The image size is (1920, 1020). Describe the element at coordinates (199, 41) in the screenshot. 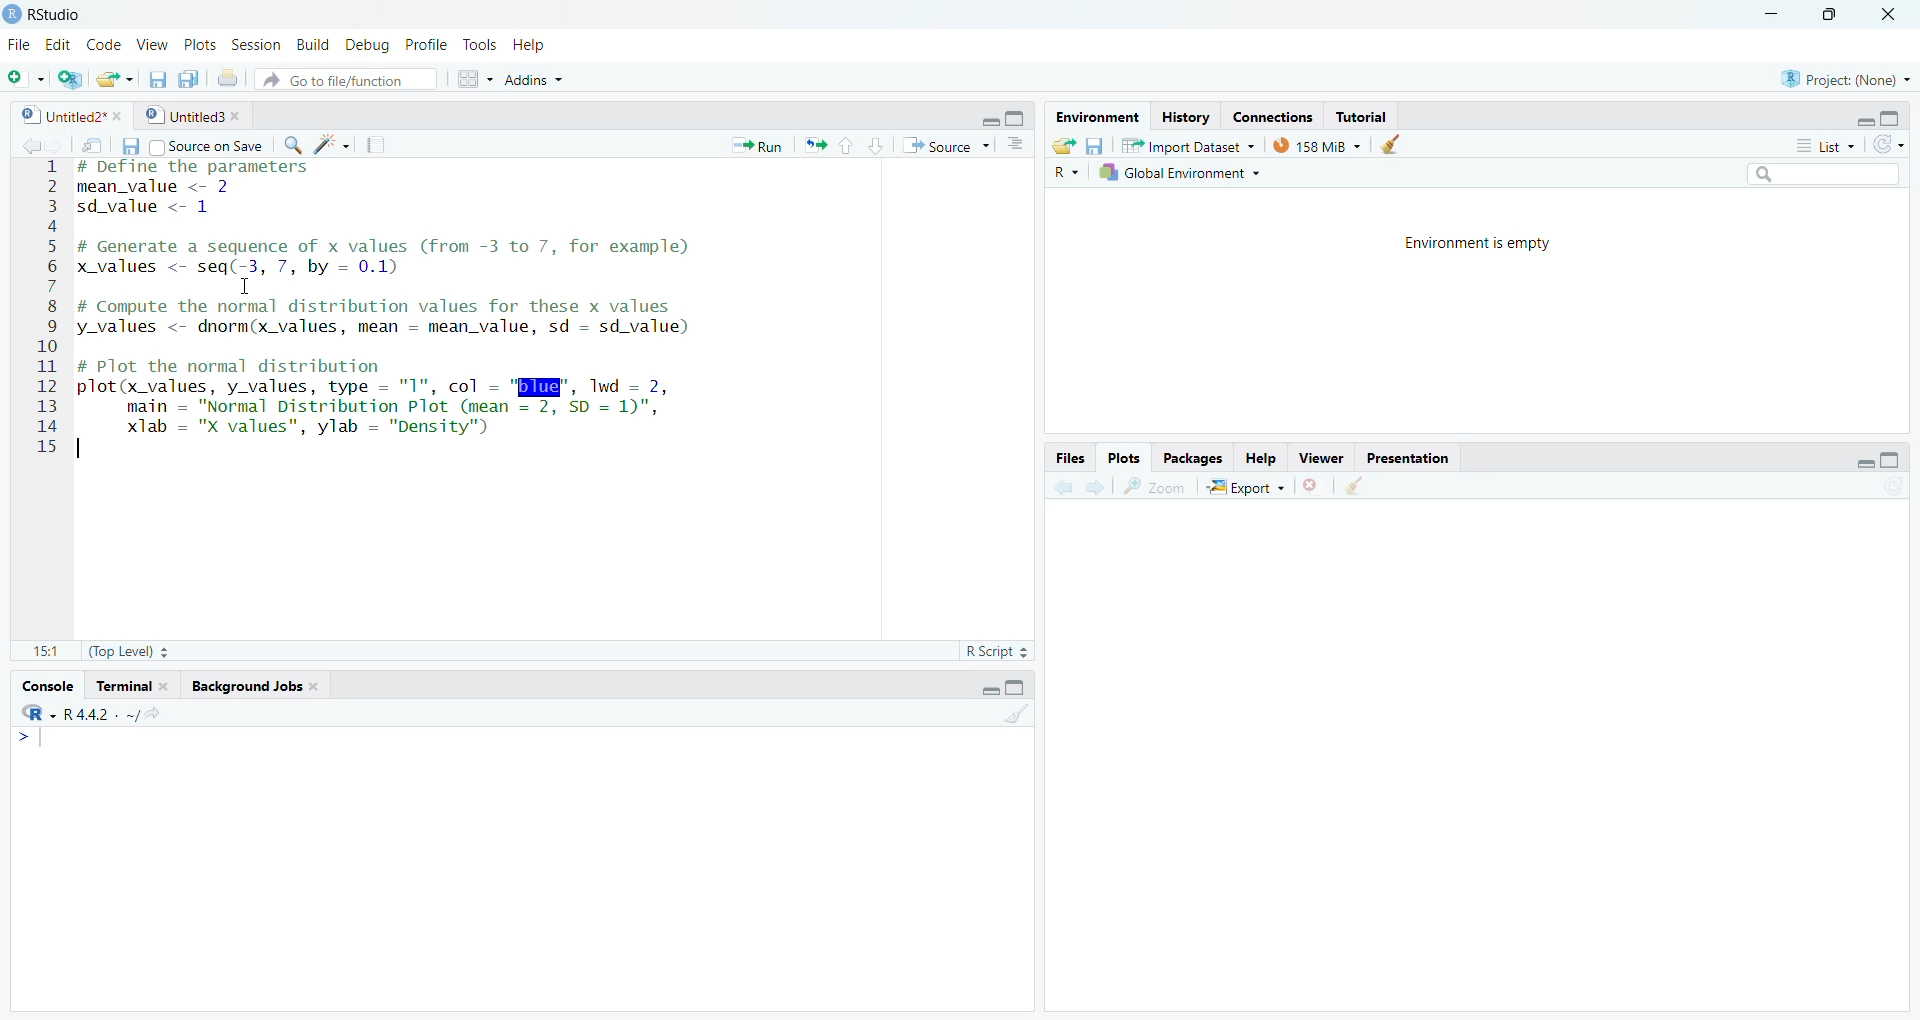

I see `Plots` at that location.